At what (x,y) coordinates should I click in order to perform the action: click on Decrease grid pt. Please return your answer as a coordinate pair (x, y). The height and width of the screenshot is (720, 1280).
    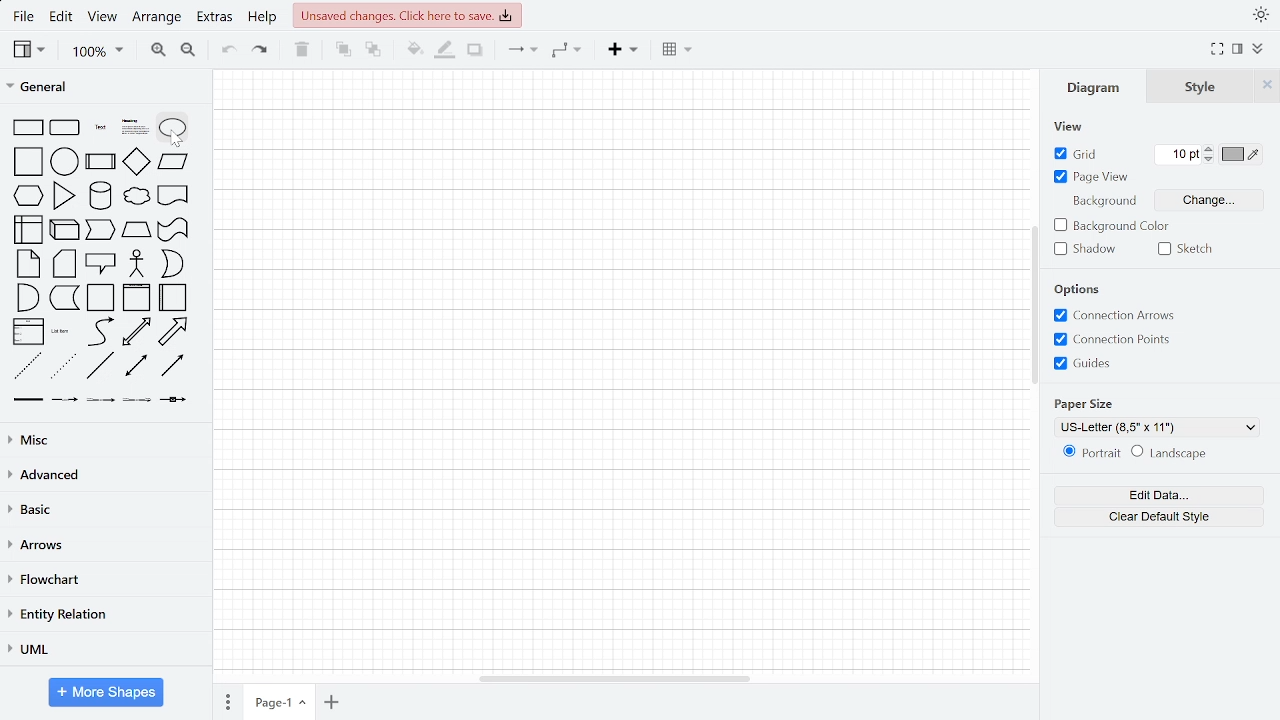
    Looking at the image, I should click on (1211, 149).